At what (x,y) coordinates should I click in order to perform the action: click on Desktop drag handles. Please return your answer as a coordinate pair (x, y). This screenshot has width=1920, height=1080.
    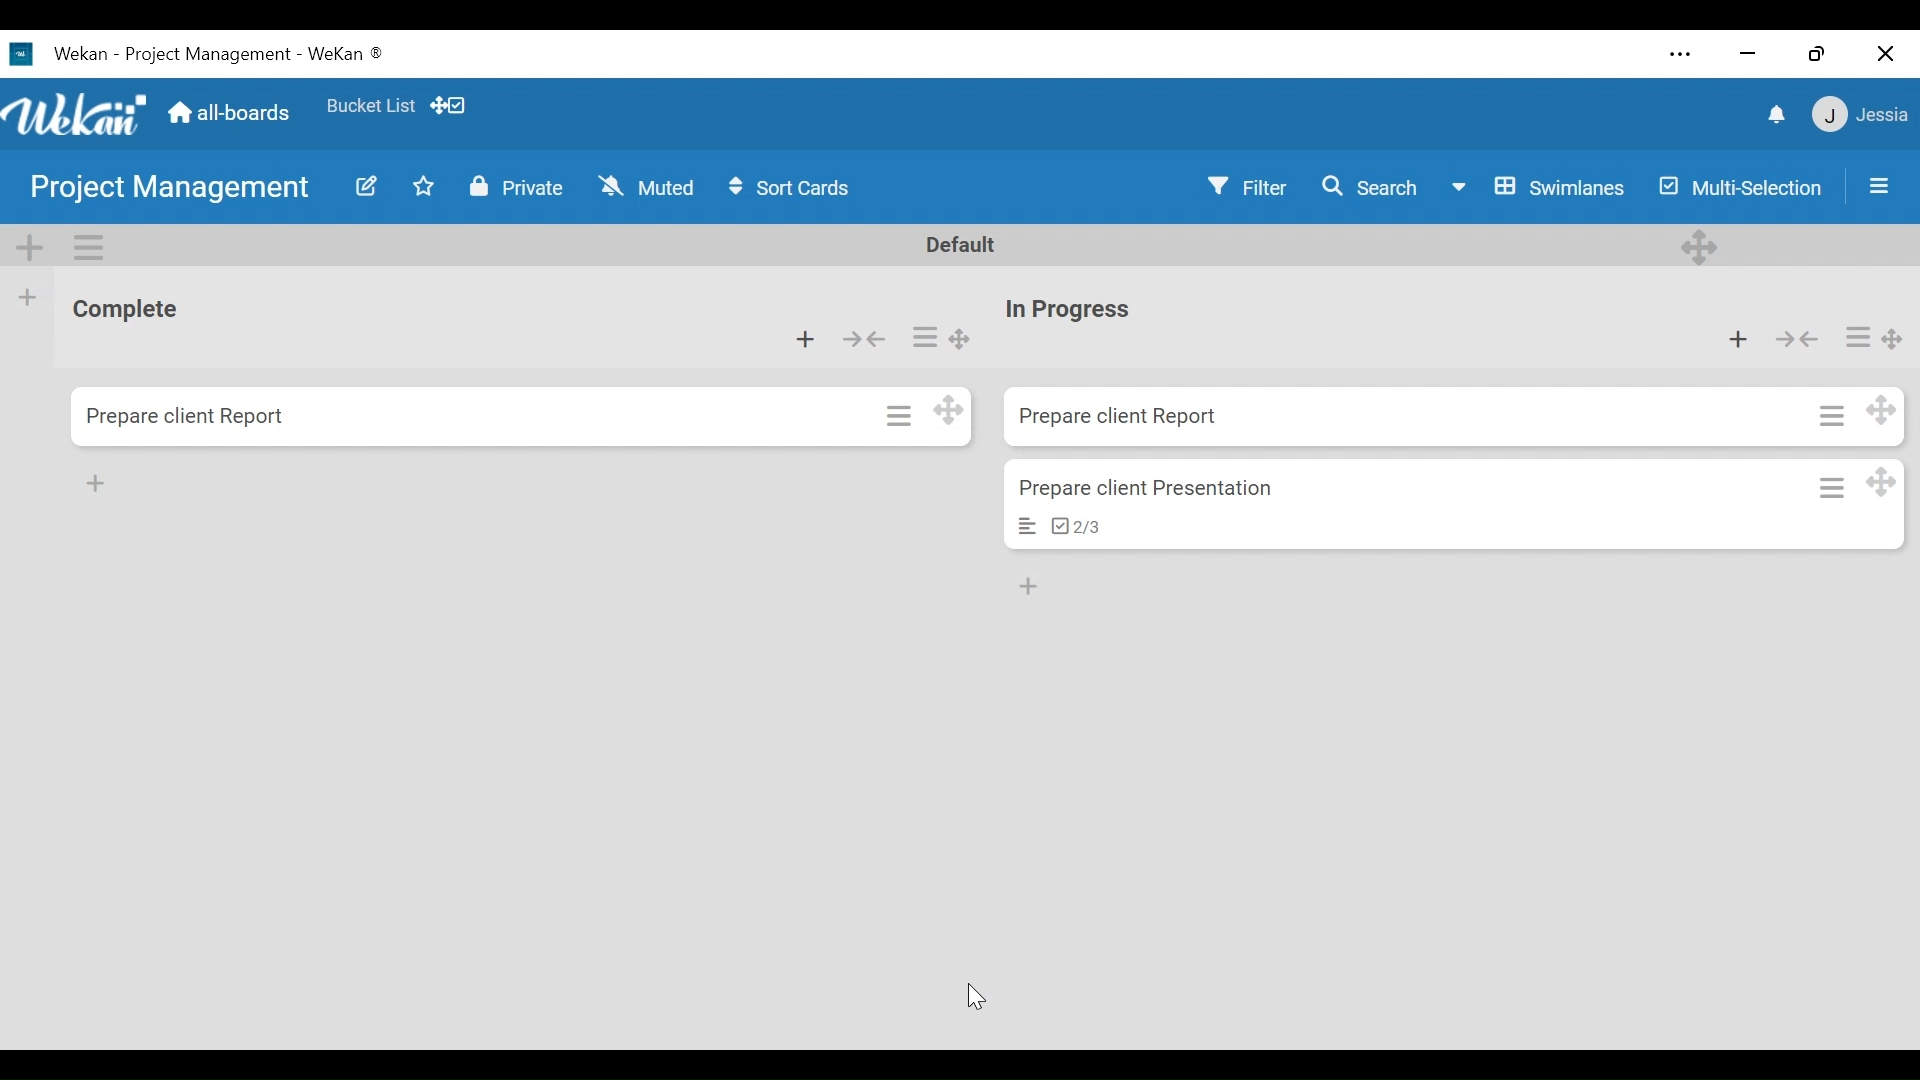
    Looking at the image, I should click on (951, 410).